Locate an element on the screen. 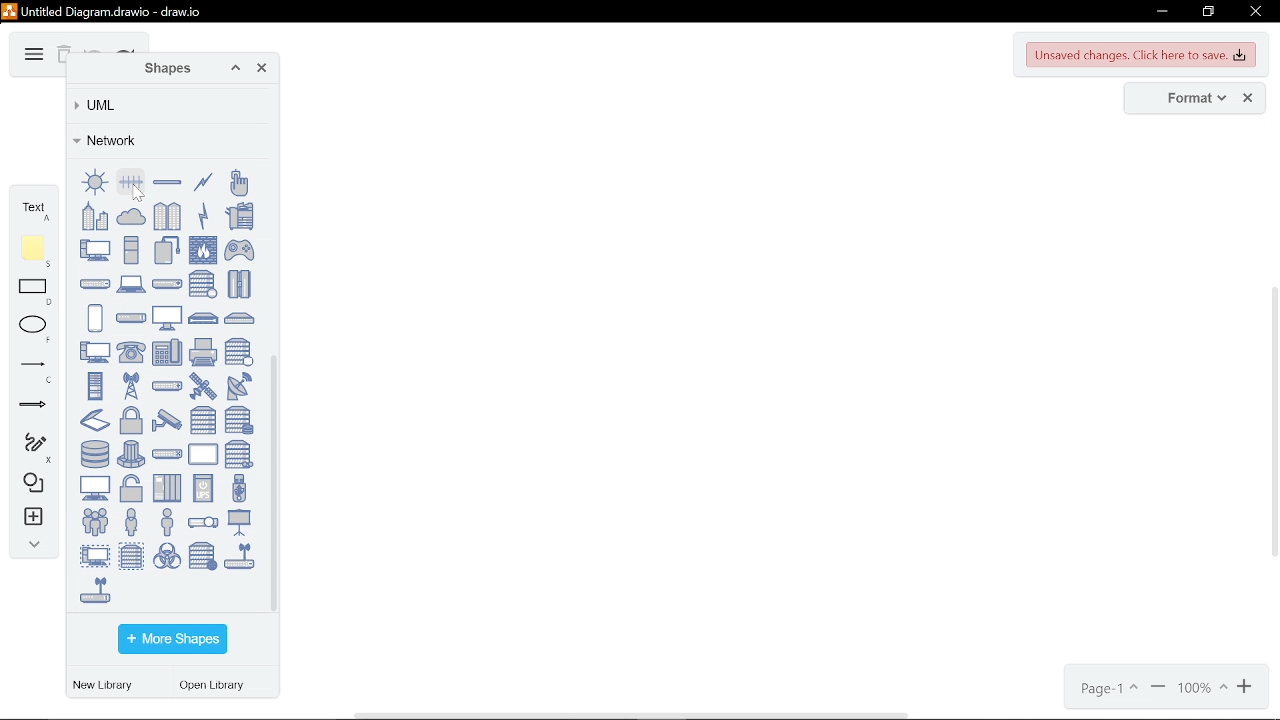 The width and height of the screenshot is (1280, 720). unsecure is located at coordinates (131, 489).